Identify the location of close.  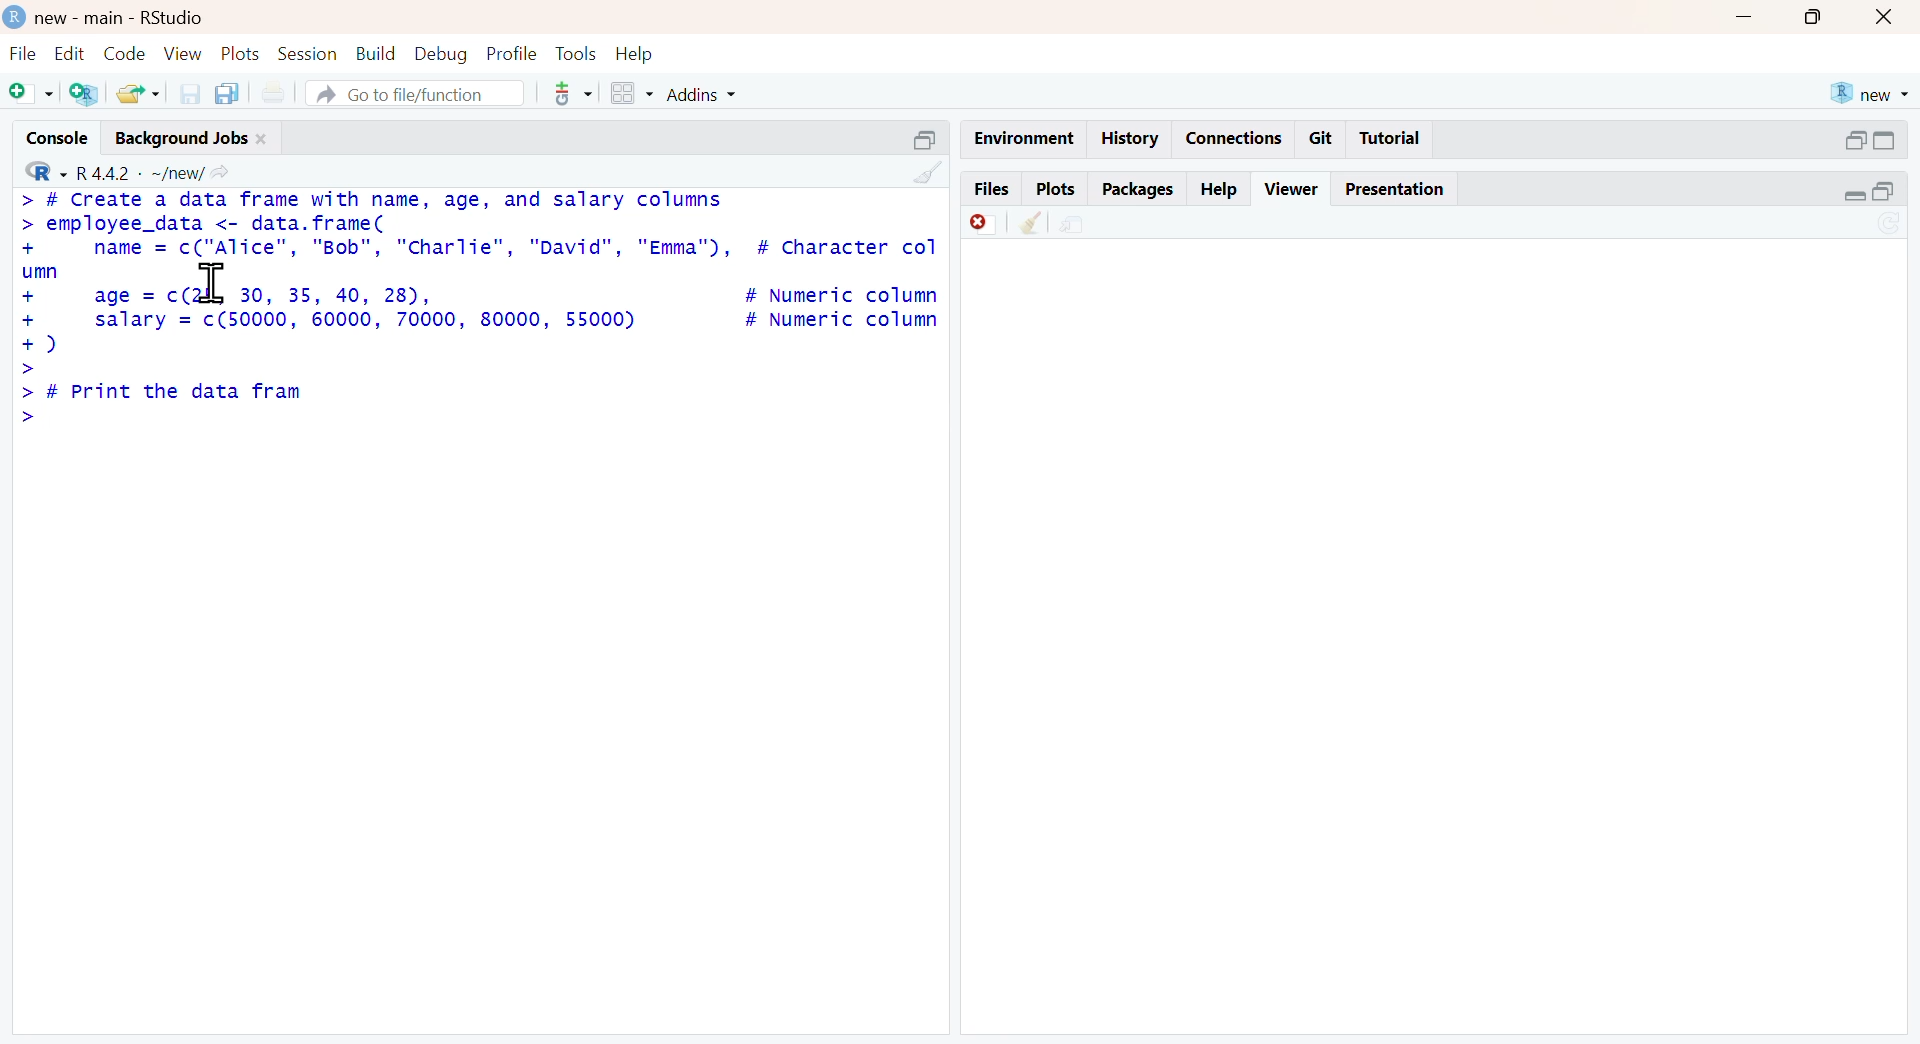
(1891, 17).